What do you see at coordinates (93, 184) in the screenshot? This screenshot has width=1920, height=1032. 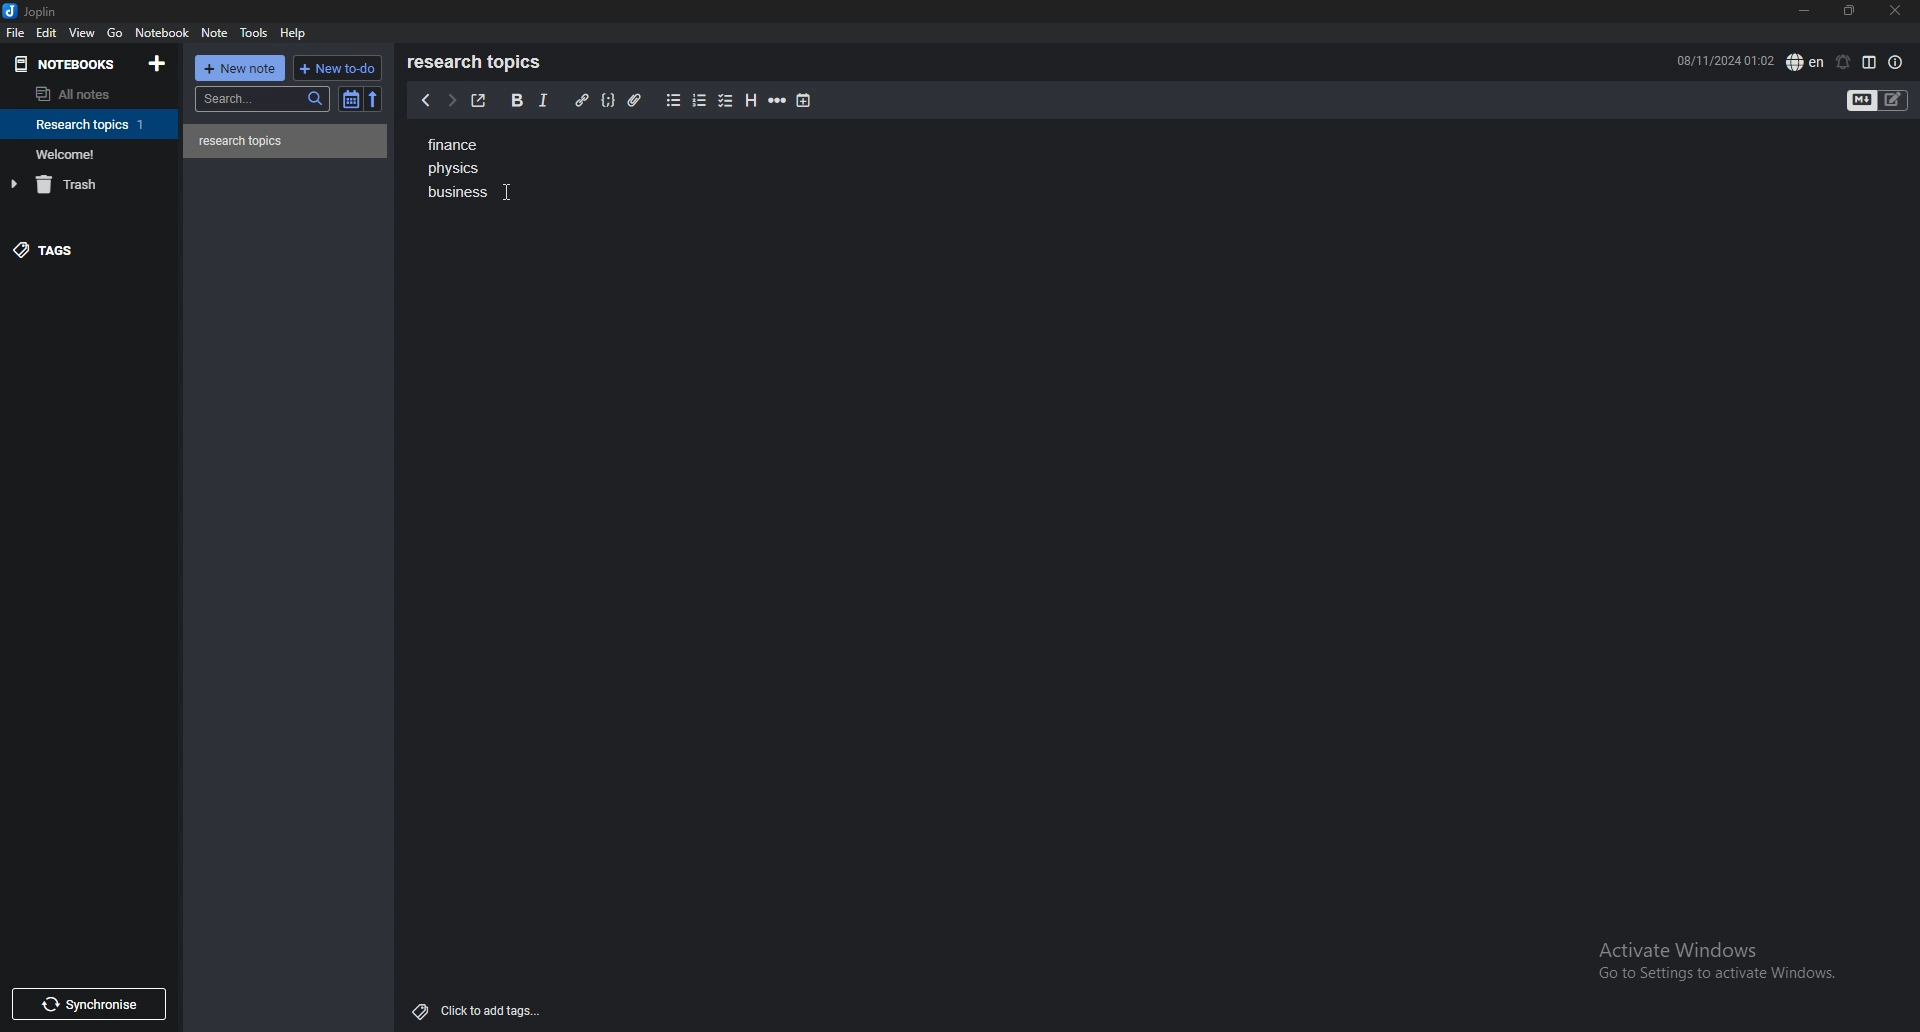 I see `trash` at bounding box center [93, 184].